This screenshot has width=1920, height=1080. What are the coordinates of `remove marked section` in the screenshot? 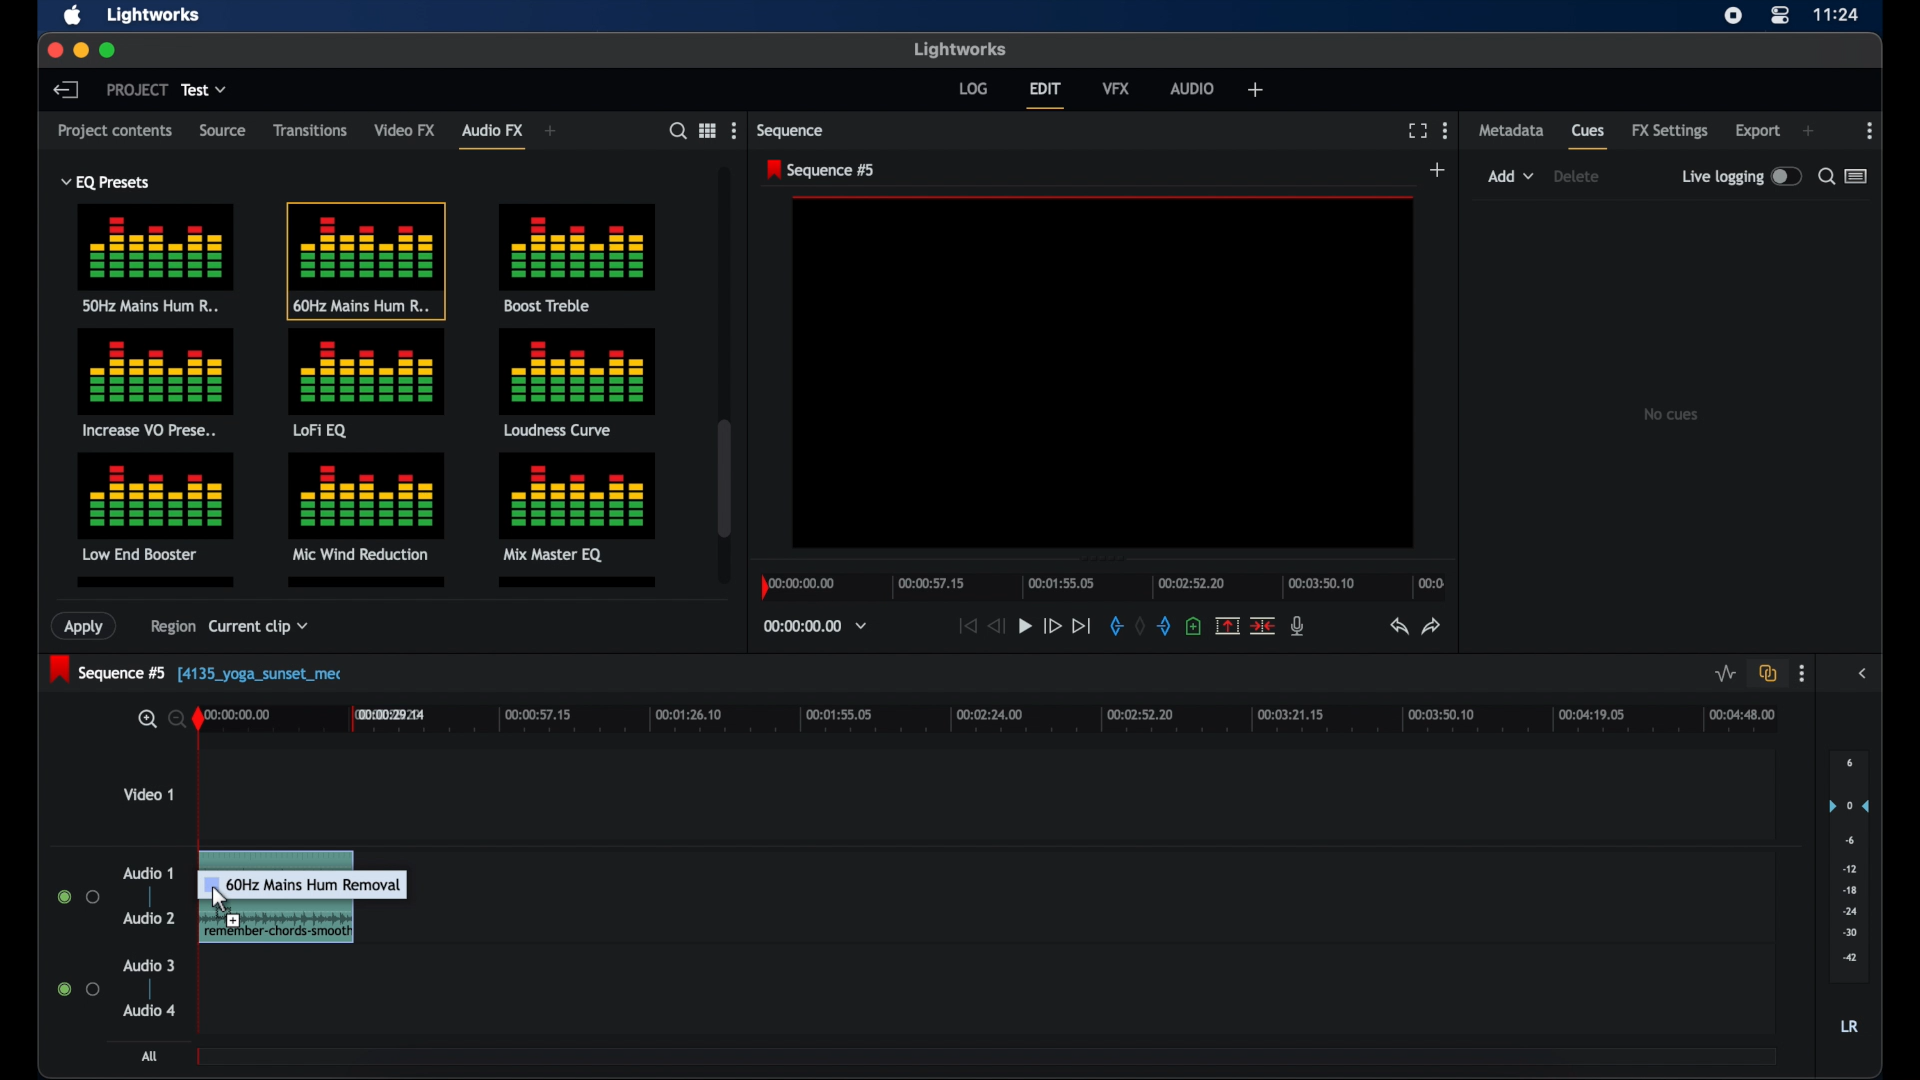 It's located at (1226, 625).